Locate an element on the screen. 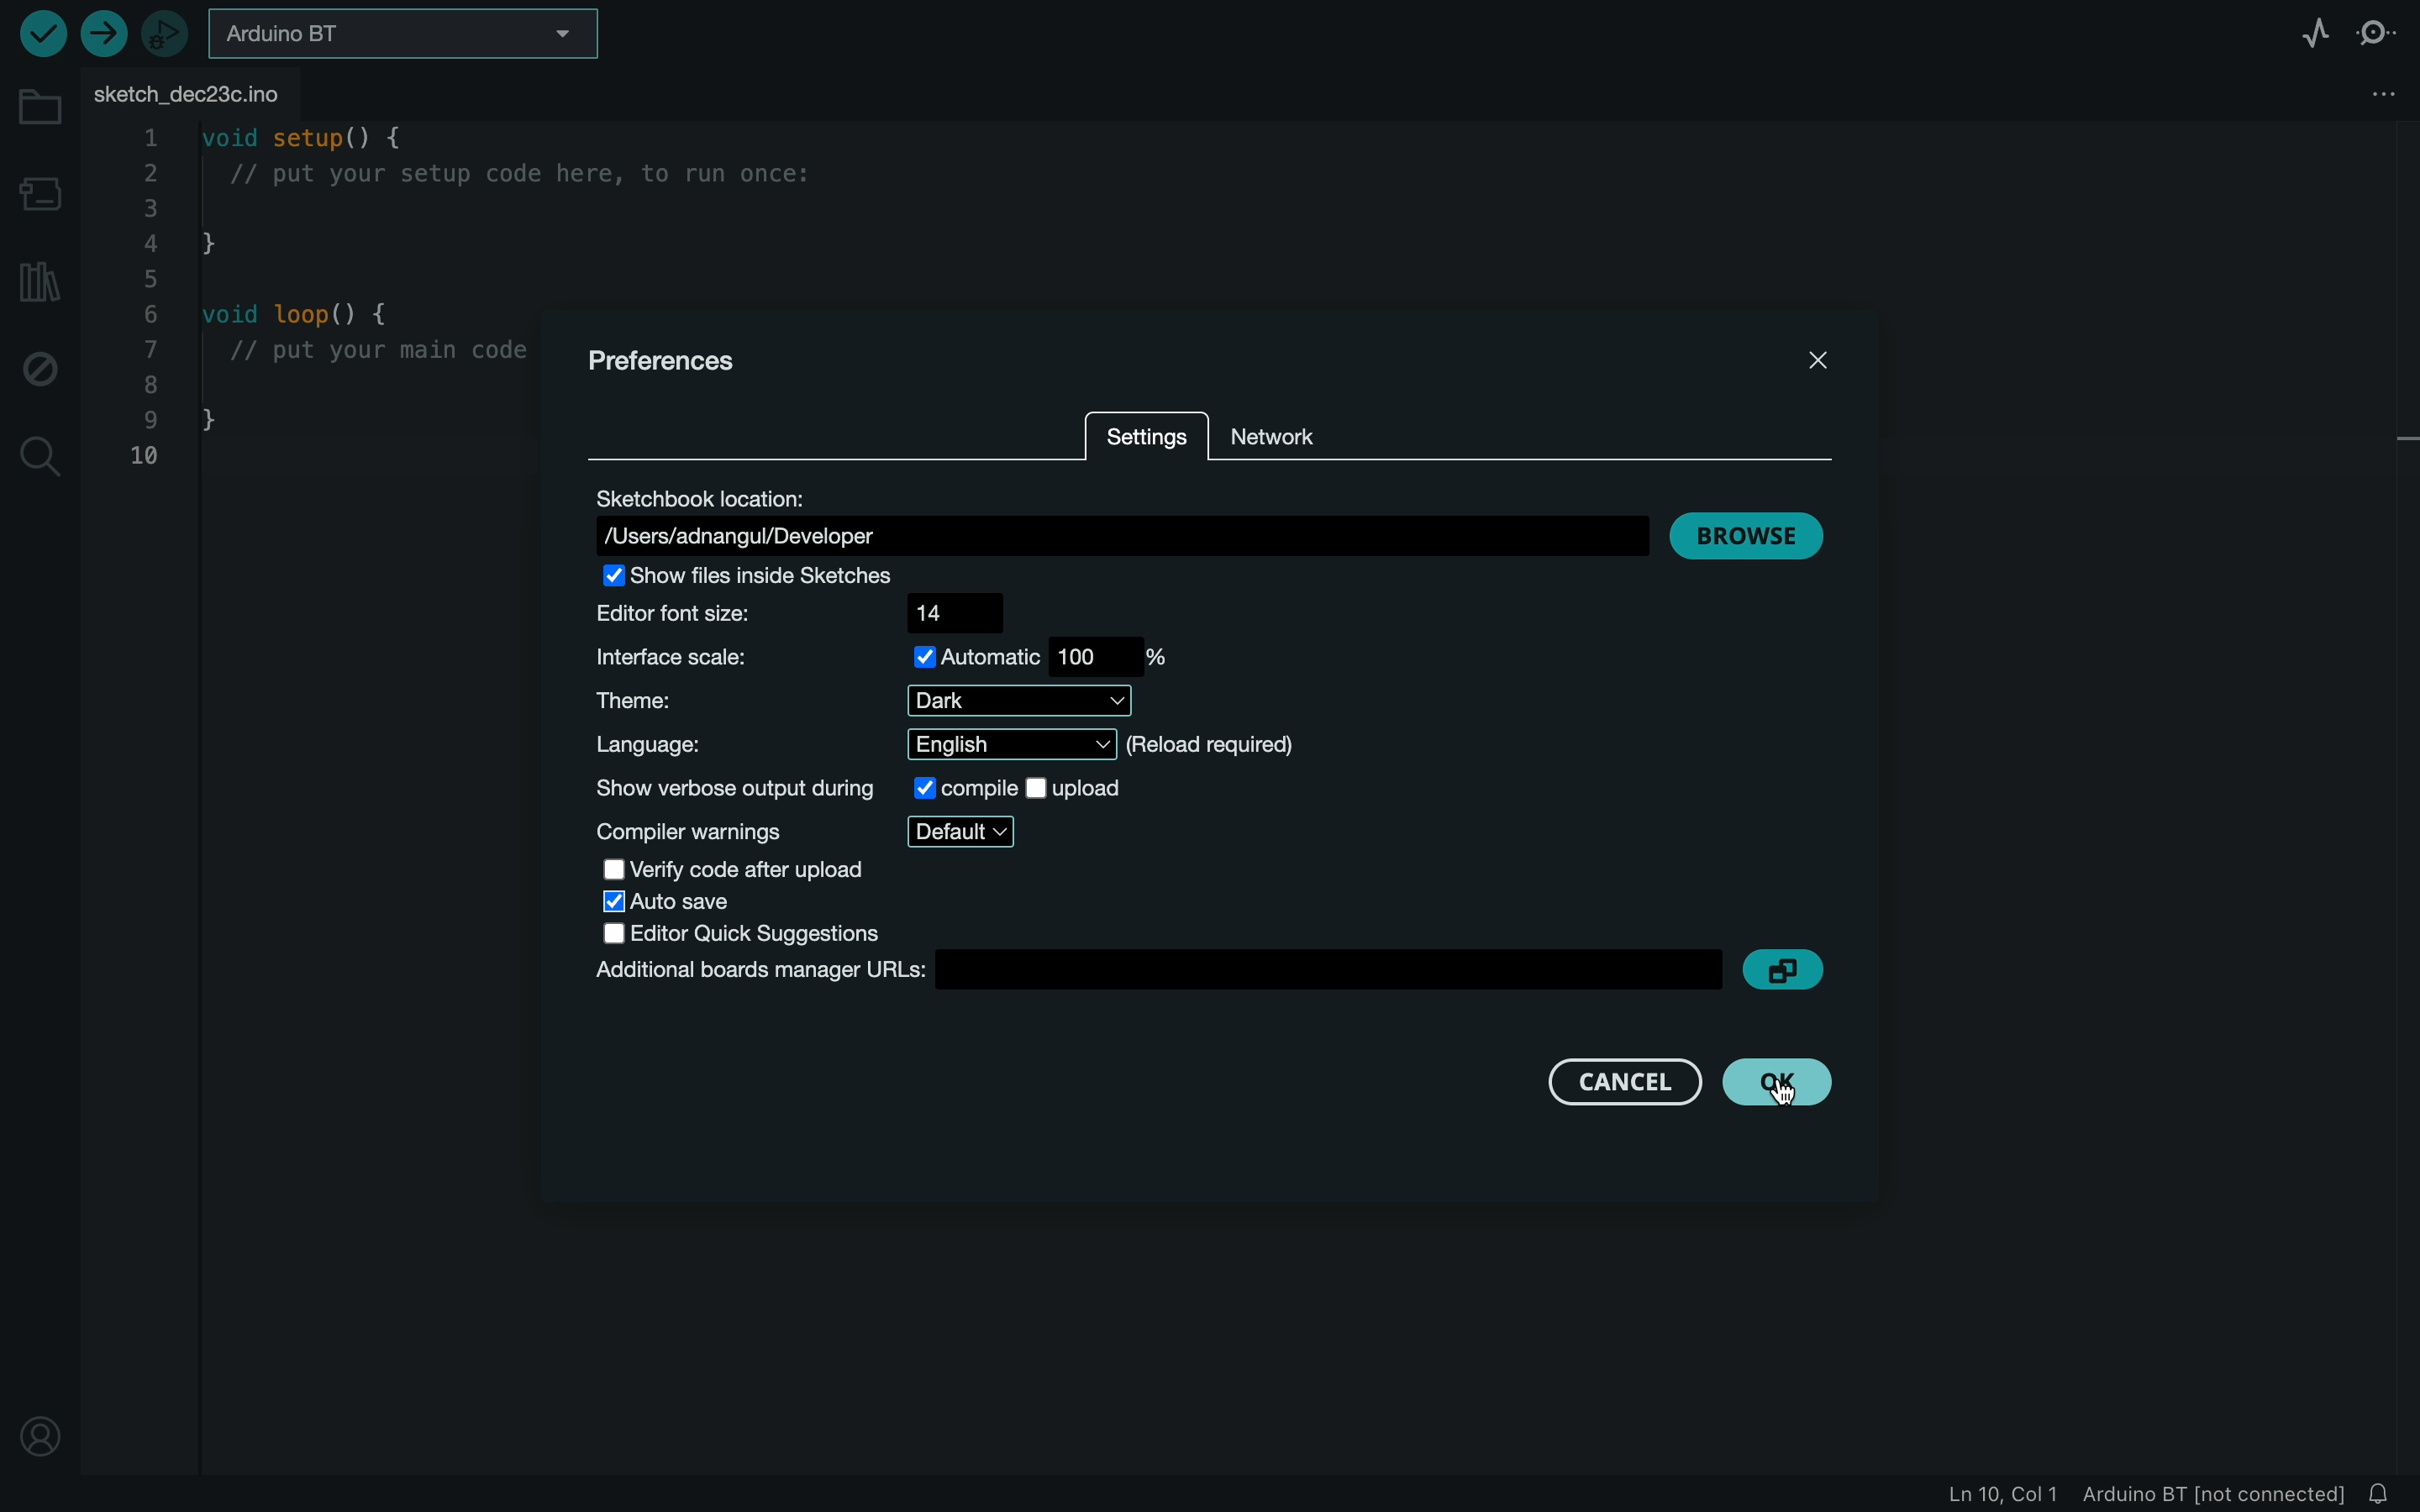 The width and height of the screenshot is (2420, 1512). close is located at coordinates (1814, 356).